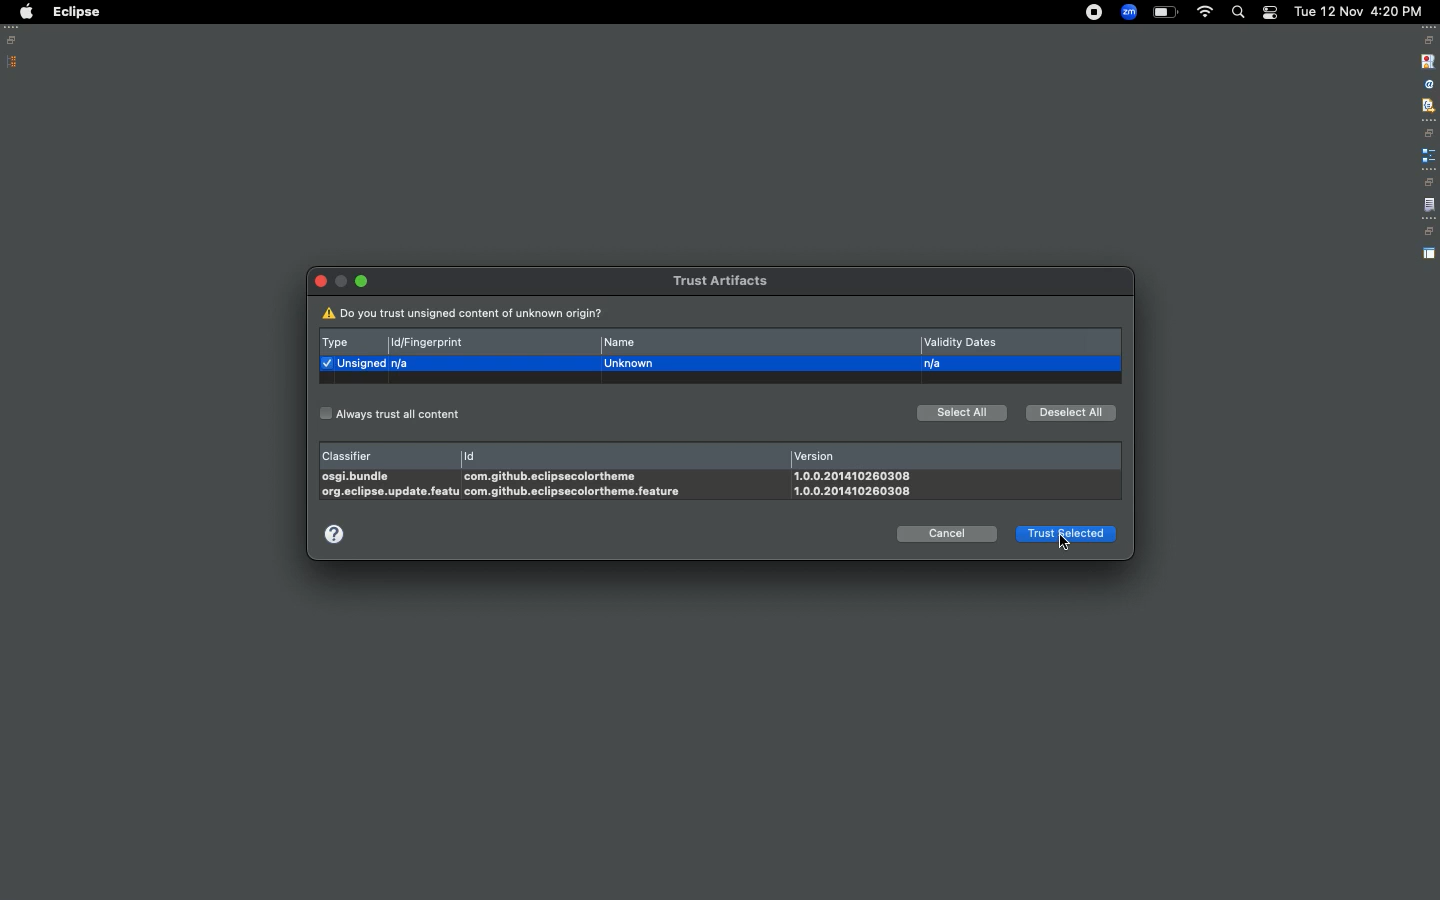 This screenshot has width=1440, height=900. Describe the element at coordinates (331, 364) in the screenshot. I see `Select` at that location.